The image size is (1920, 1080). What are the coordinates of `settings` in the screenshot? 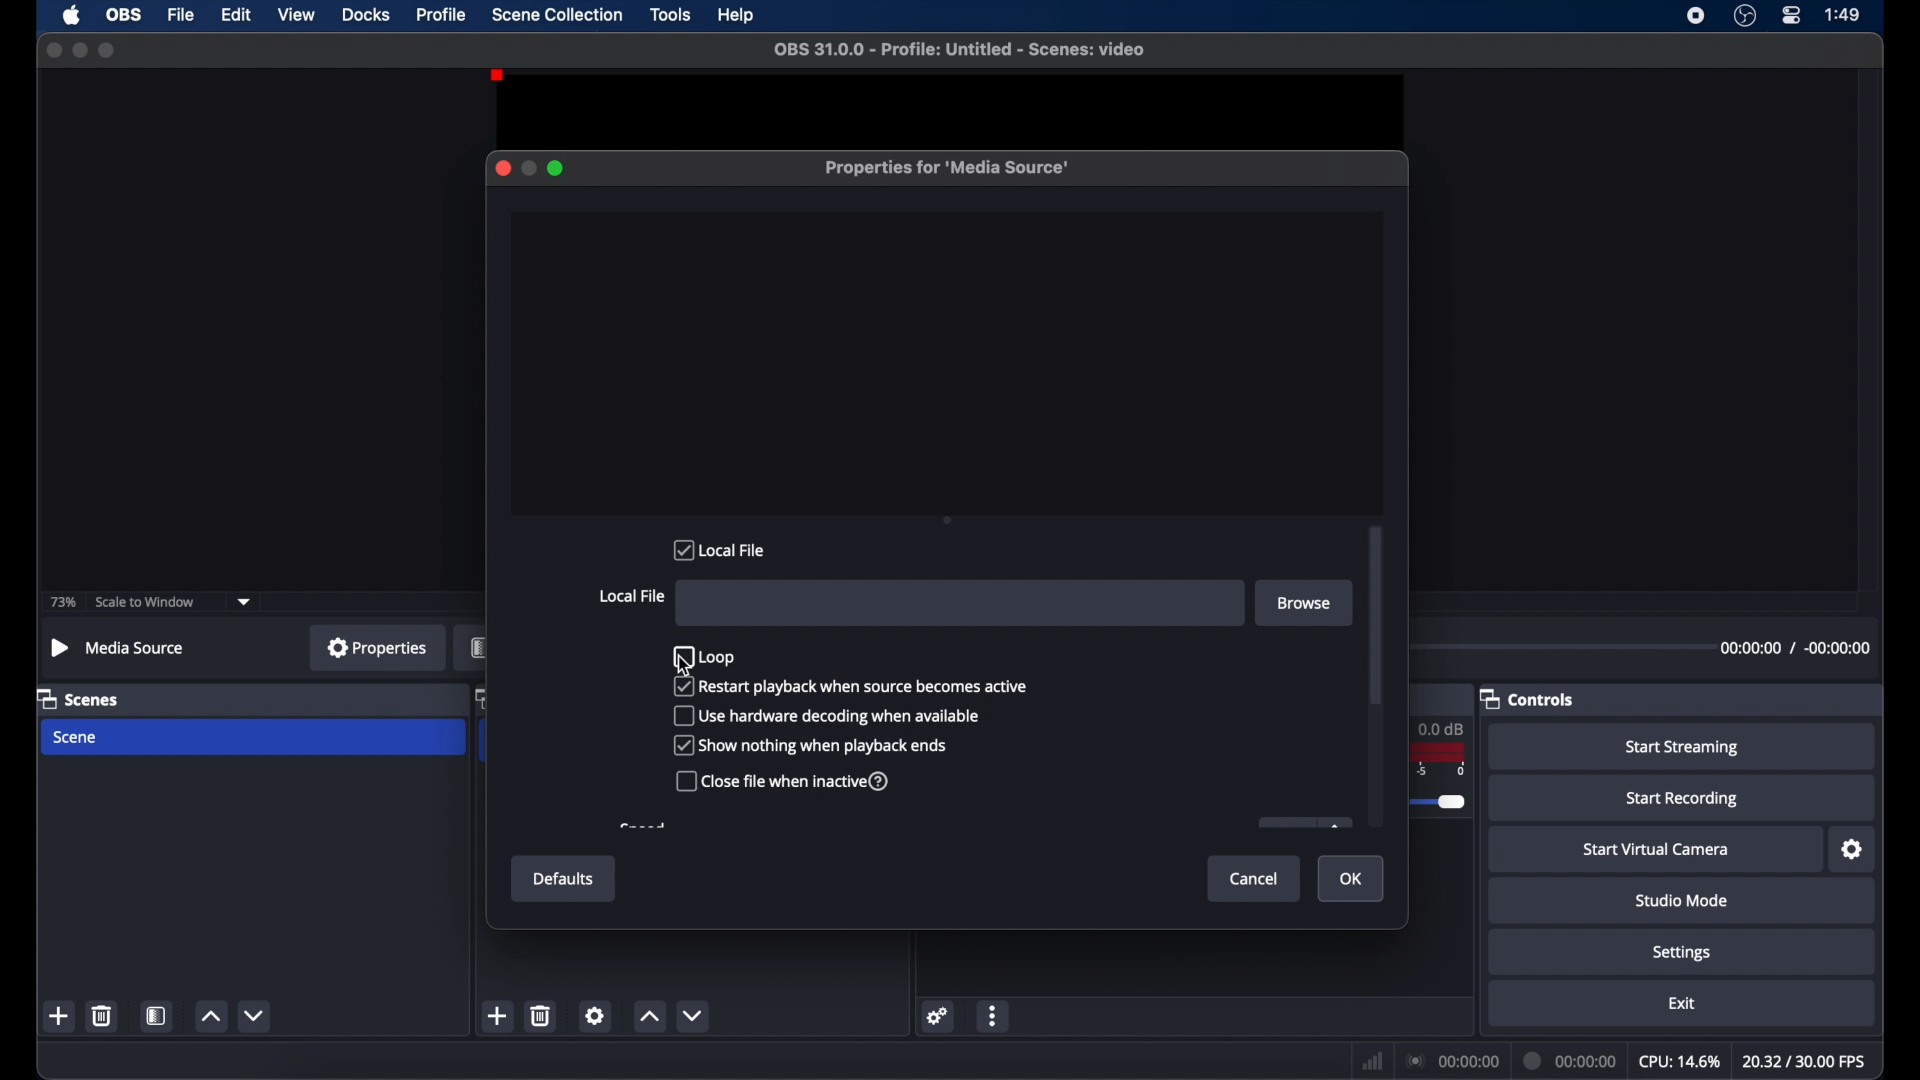 It's located at (594, 1017).